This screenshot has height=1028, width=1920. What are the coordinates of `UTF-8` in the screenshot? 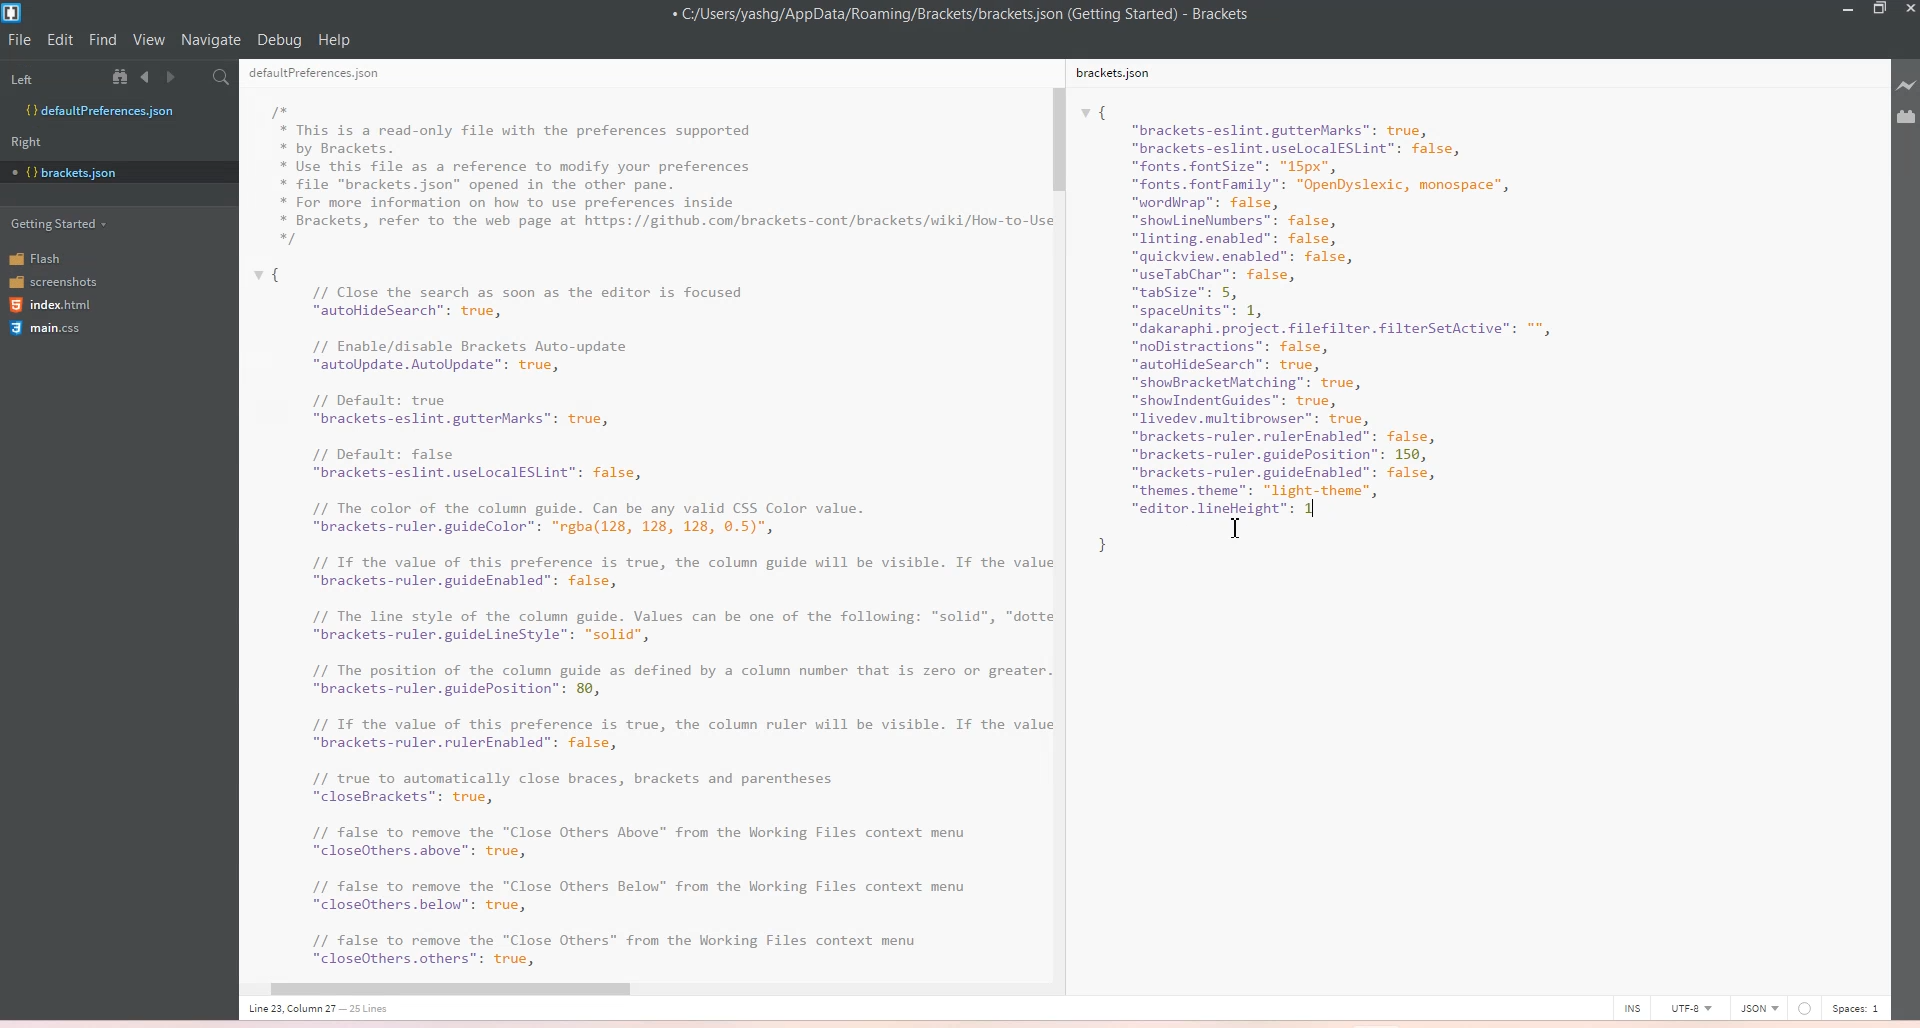 It's located at (1690, 1007).